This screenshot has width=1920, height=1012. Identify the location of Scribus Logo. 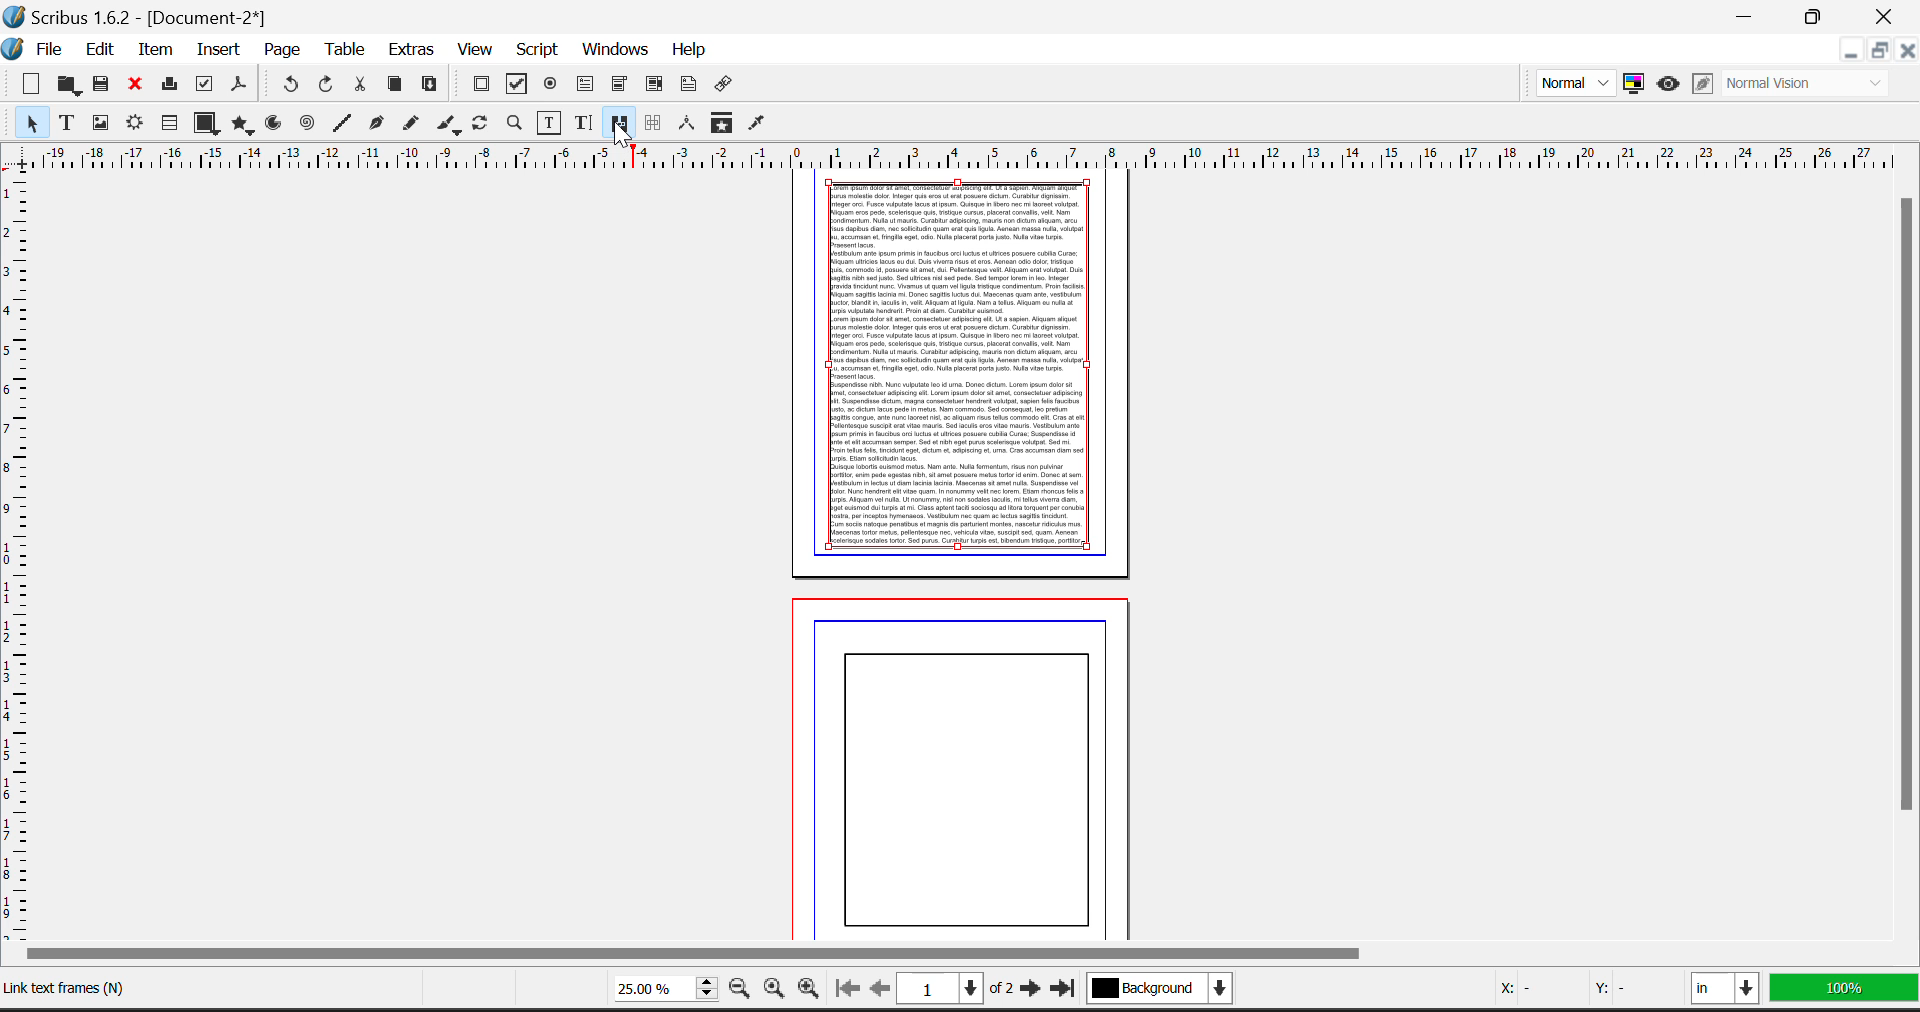
(14, 50).